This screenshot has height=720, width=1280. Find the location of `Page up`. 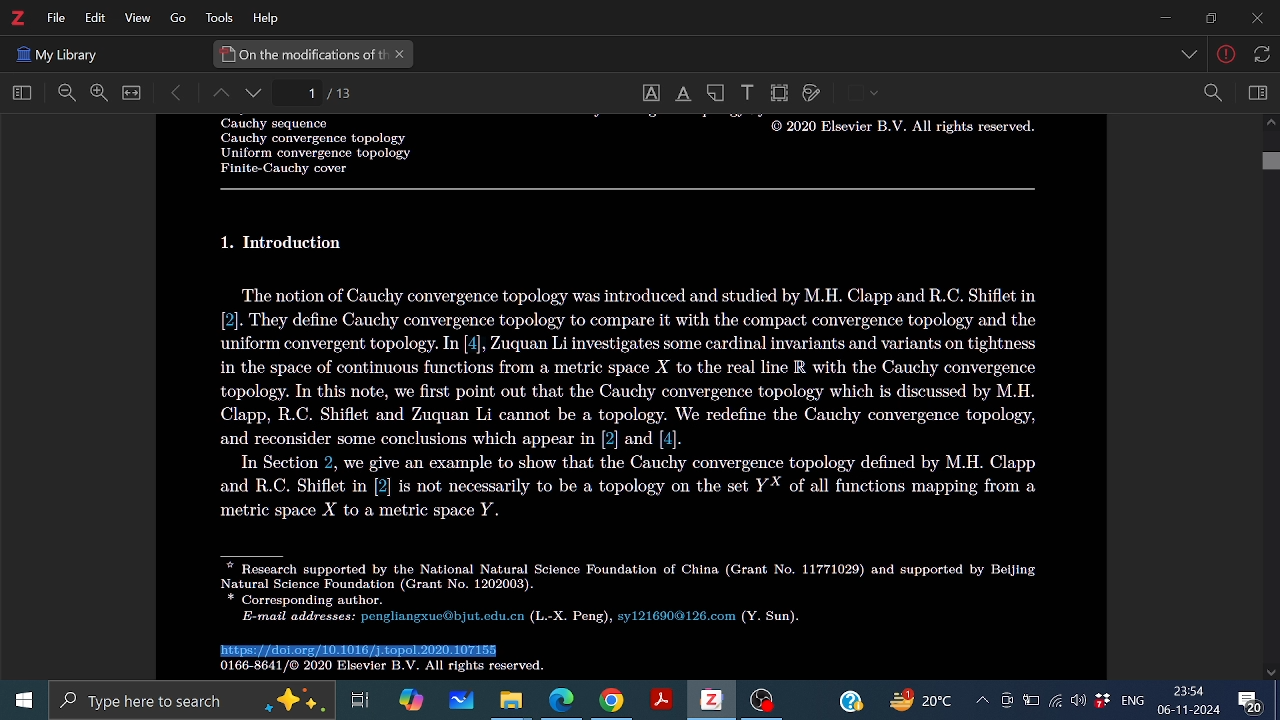

Page up is located at coordinates (219, 95).